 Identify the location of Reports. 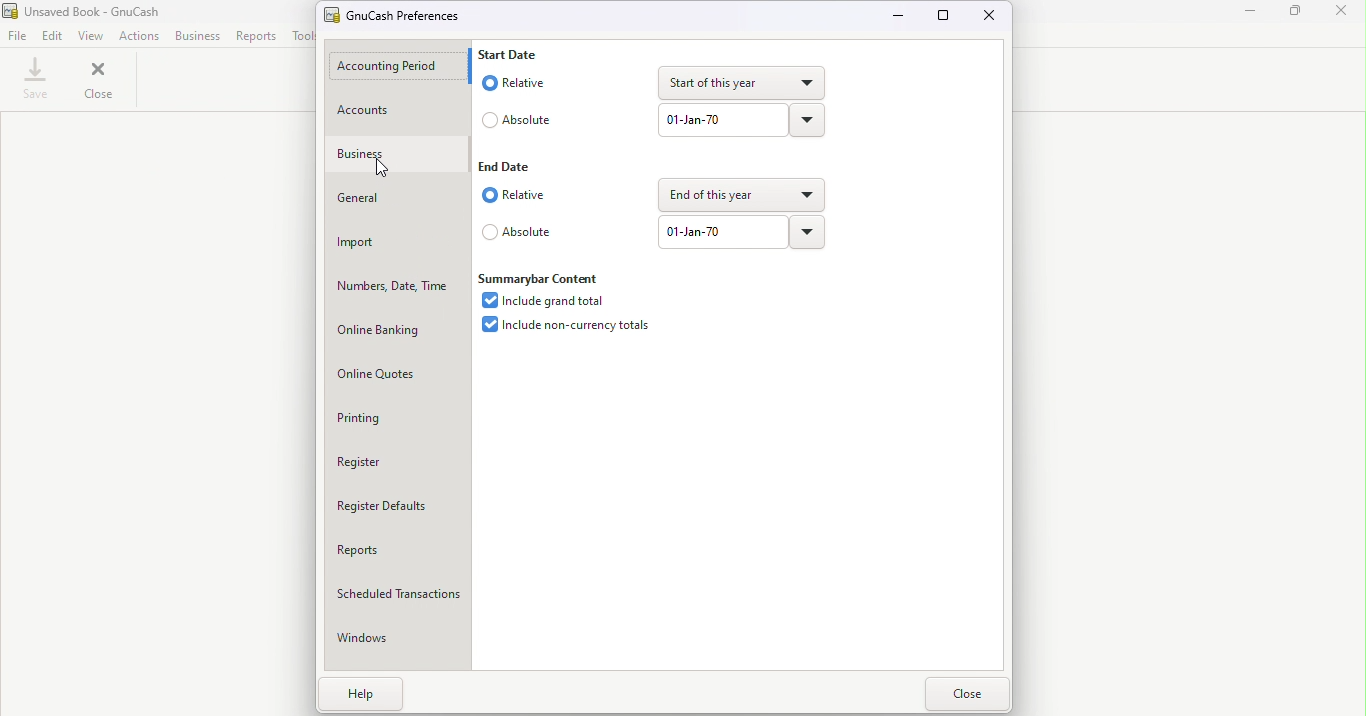
(397, 556).